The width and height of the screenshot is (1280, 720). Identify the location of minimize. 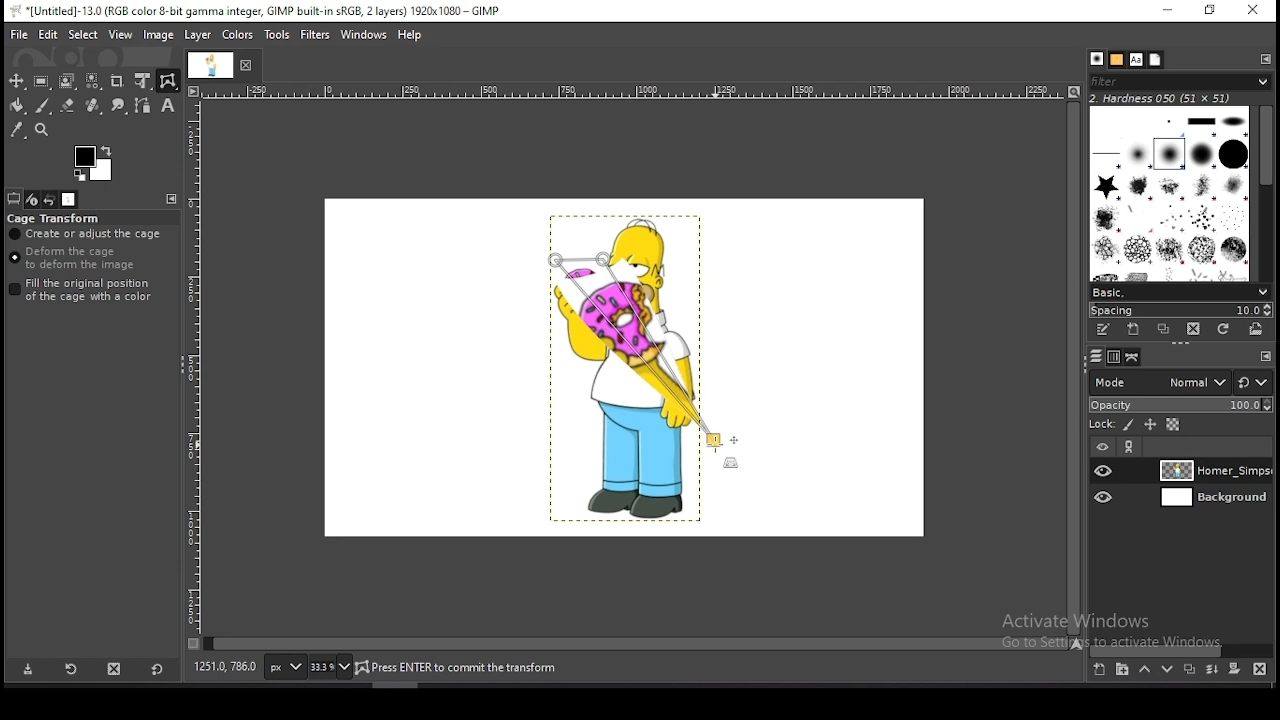
(1168, 11).